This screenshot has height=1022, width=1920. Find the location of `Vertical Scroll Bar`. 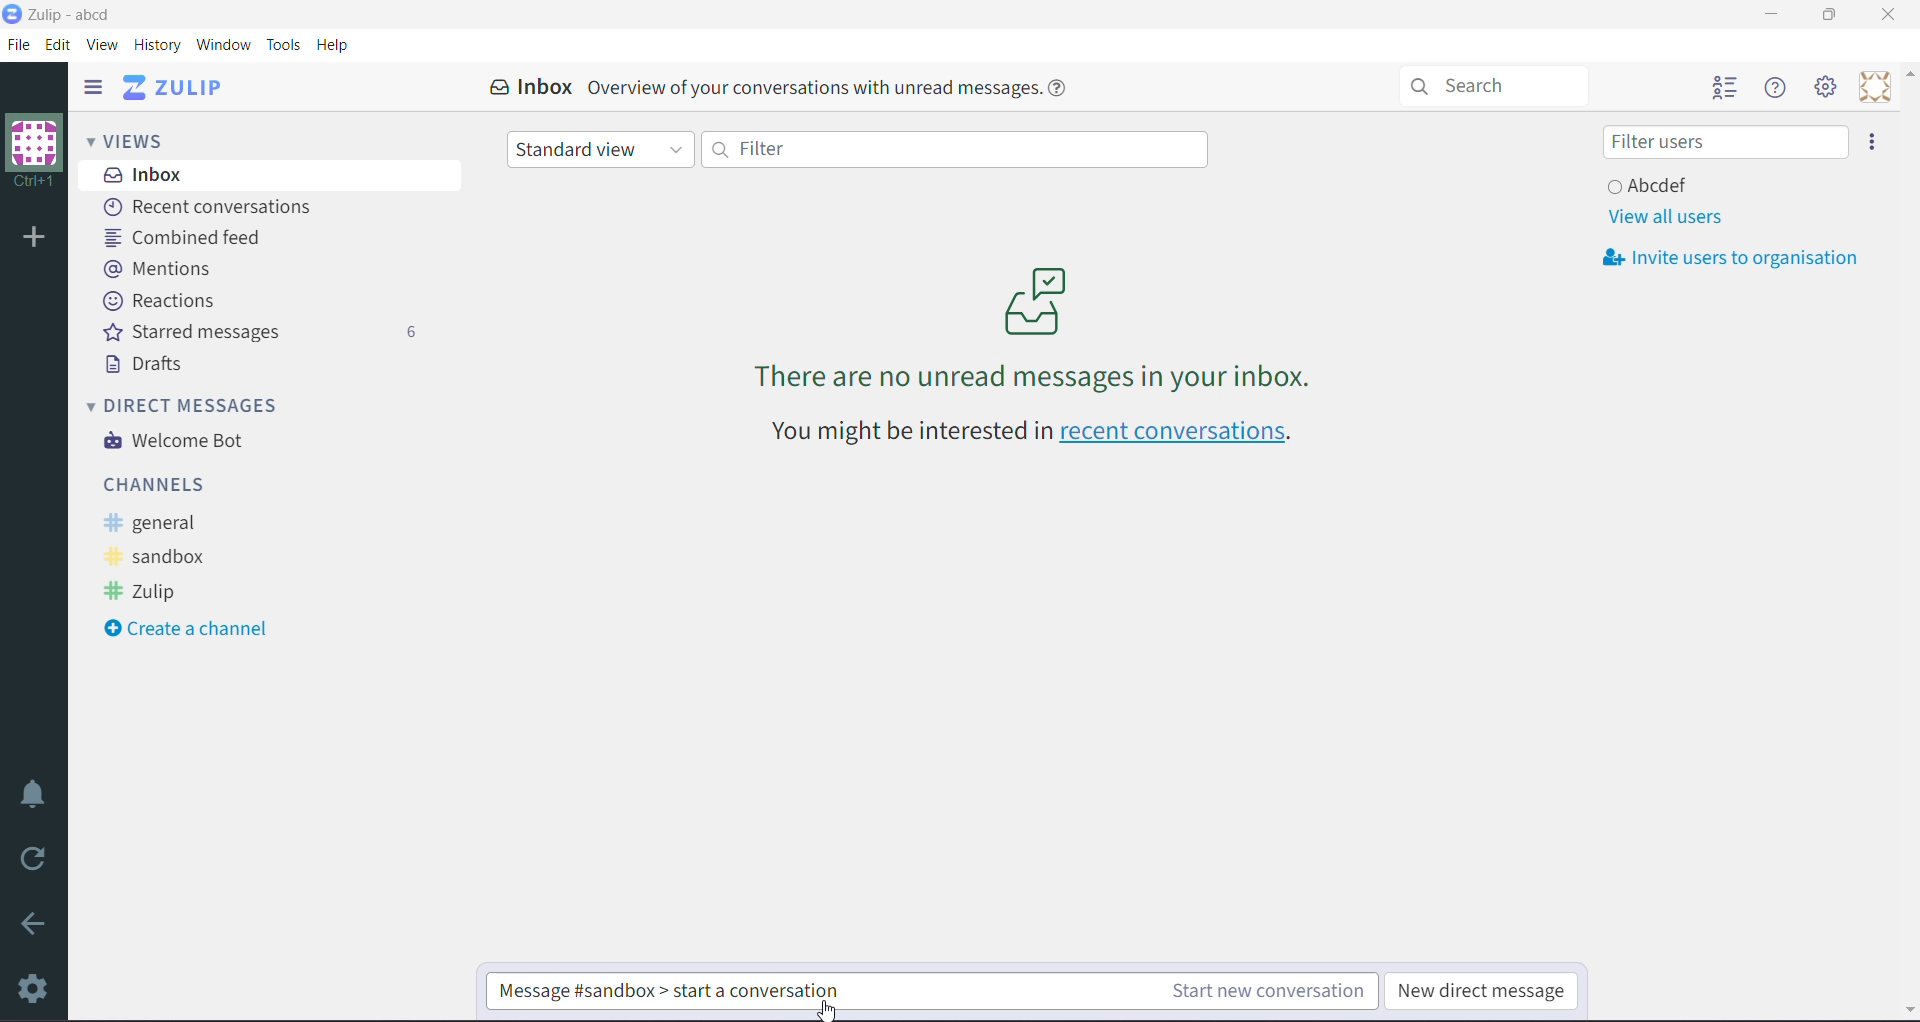

Vertical Scroll Bar is located at coordinates (1908, 542).